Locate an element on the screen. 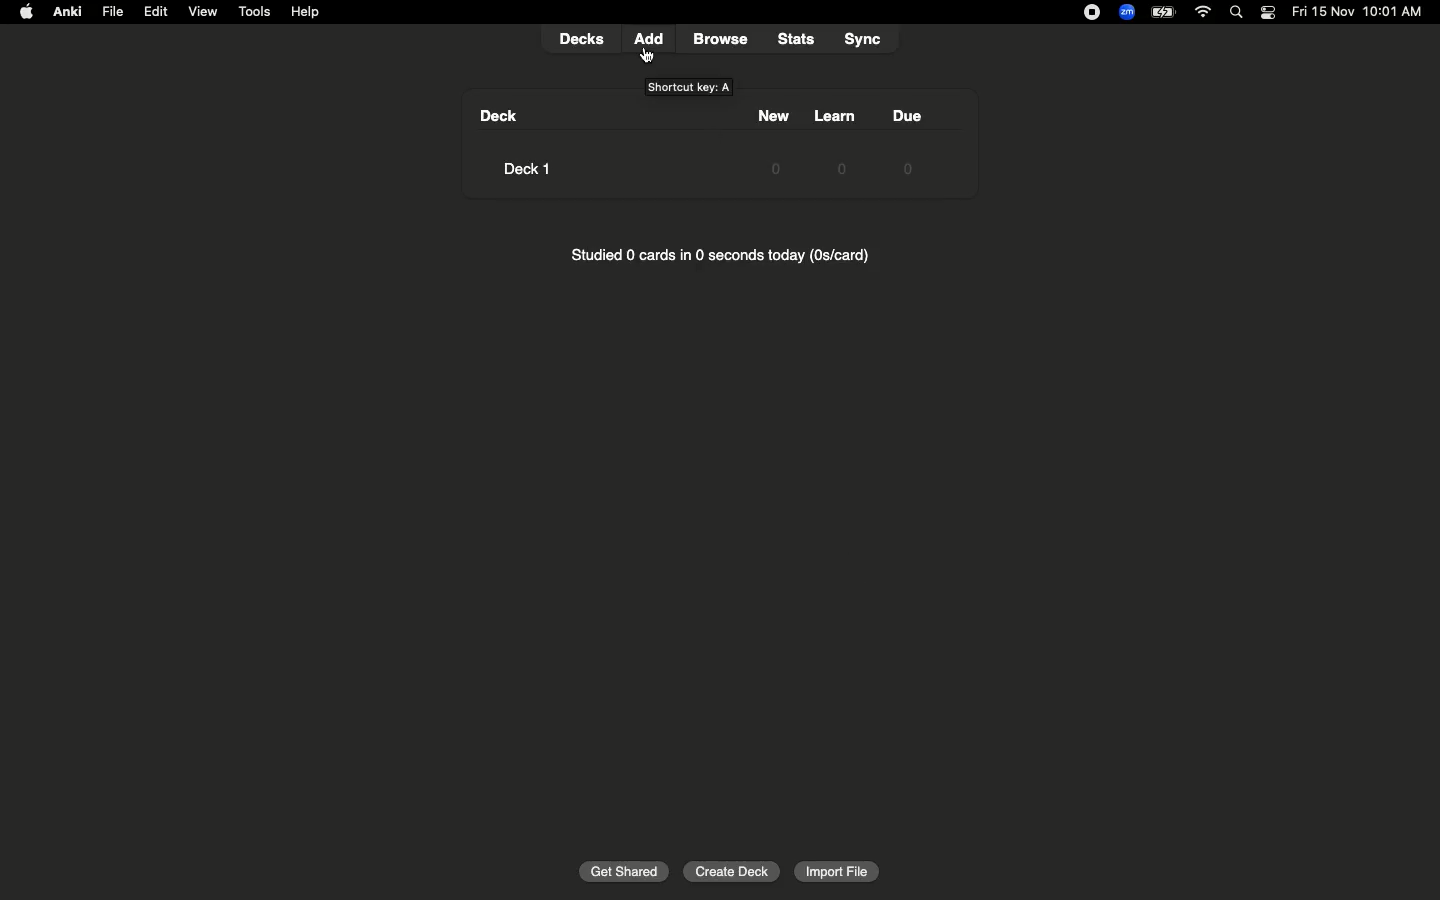 Image resolution: width=1440 pixels, height=900 pixels. Edit is located at coordinates (156, 12).